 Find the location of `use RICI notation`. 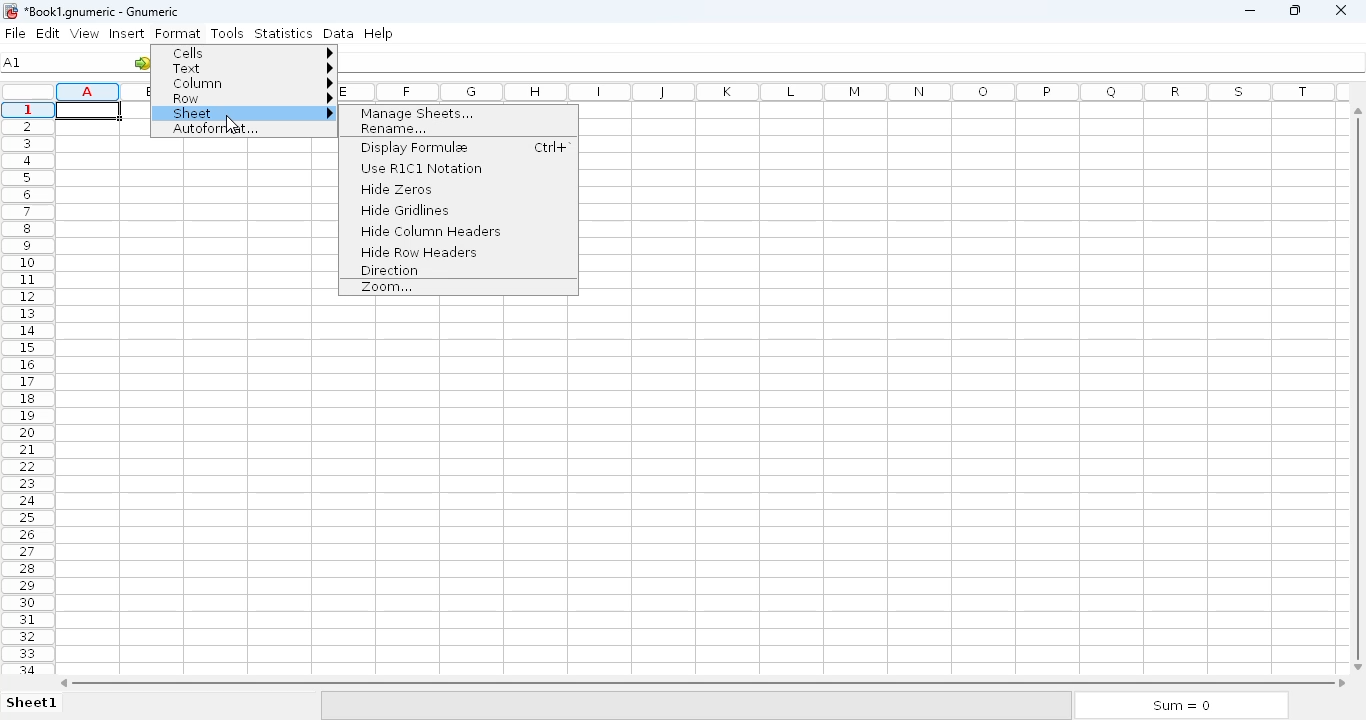

use RICI notation is located at coordinates (421, 168).